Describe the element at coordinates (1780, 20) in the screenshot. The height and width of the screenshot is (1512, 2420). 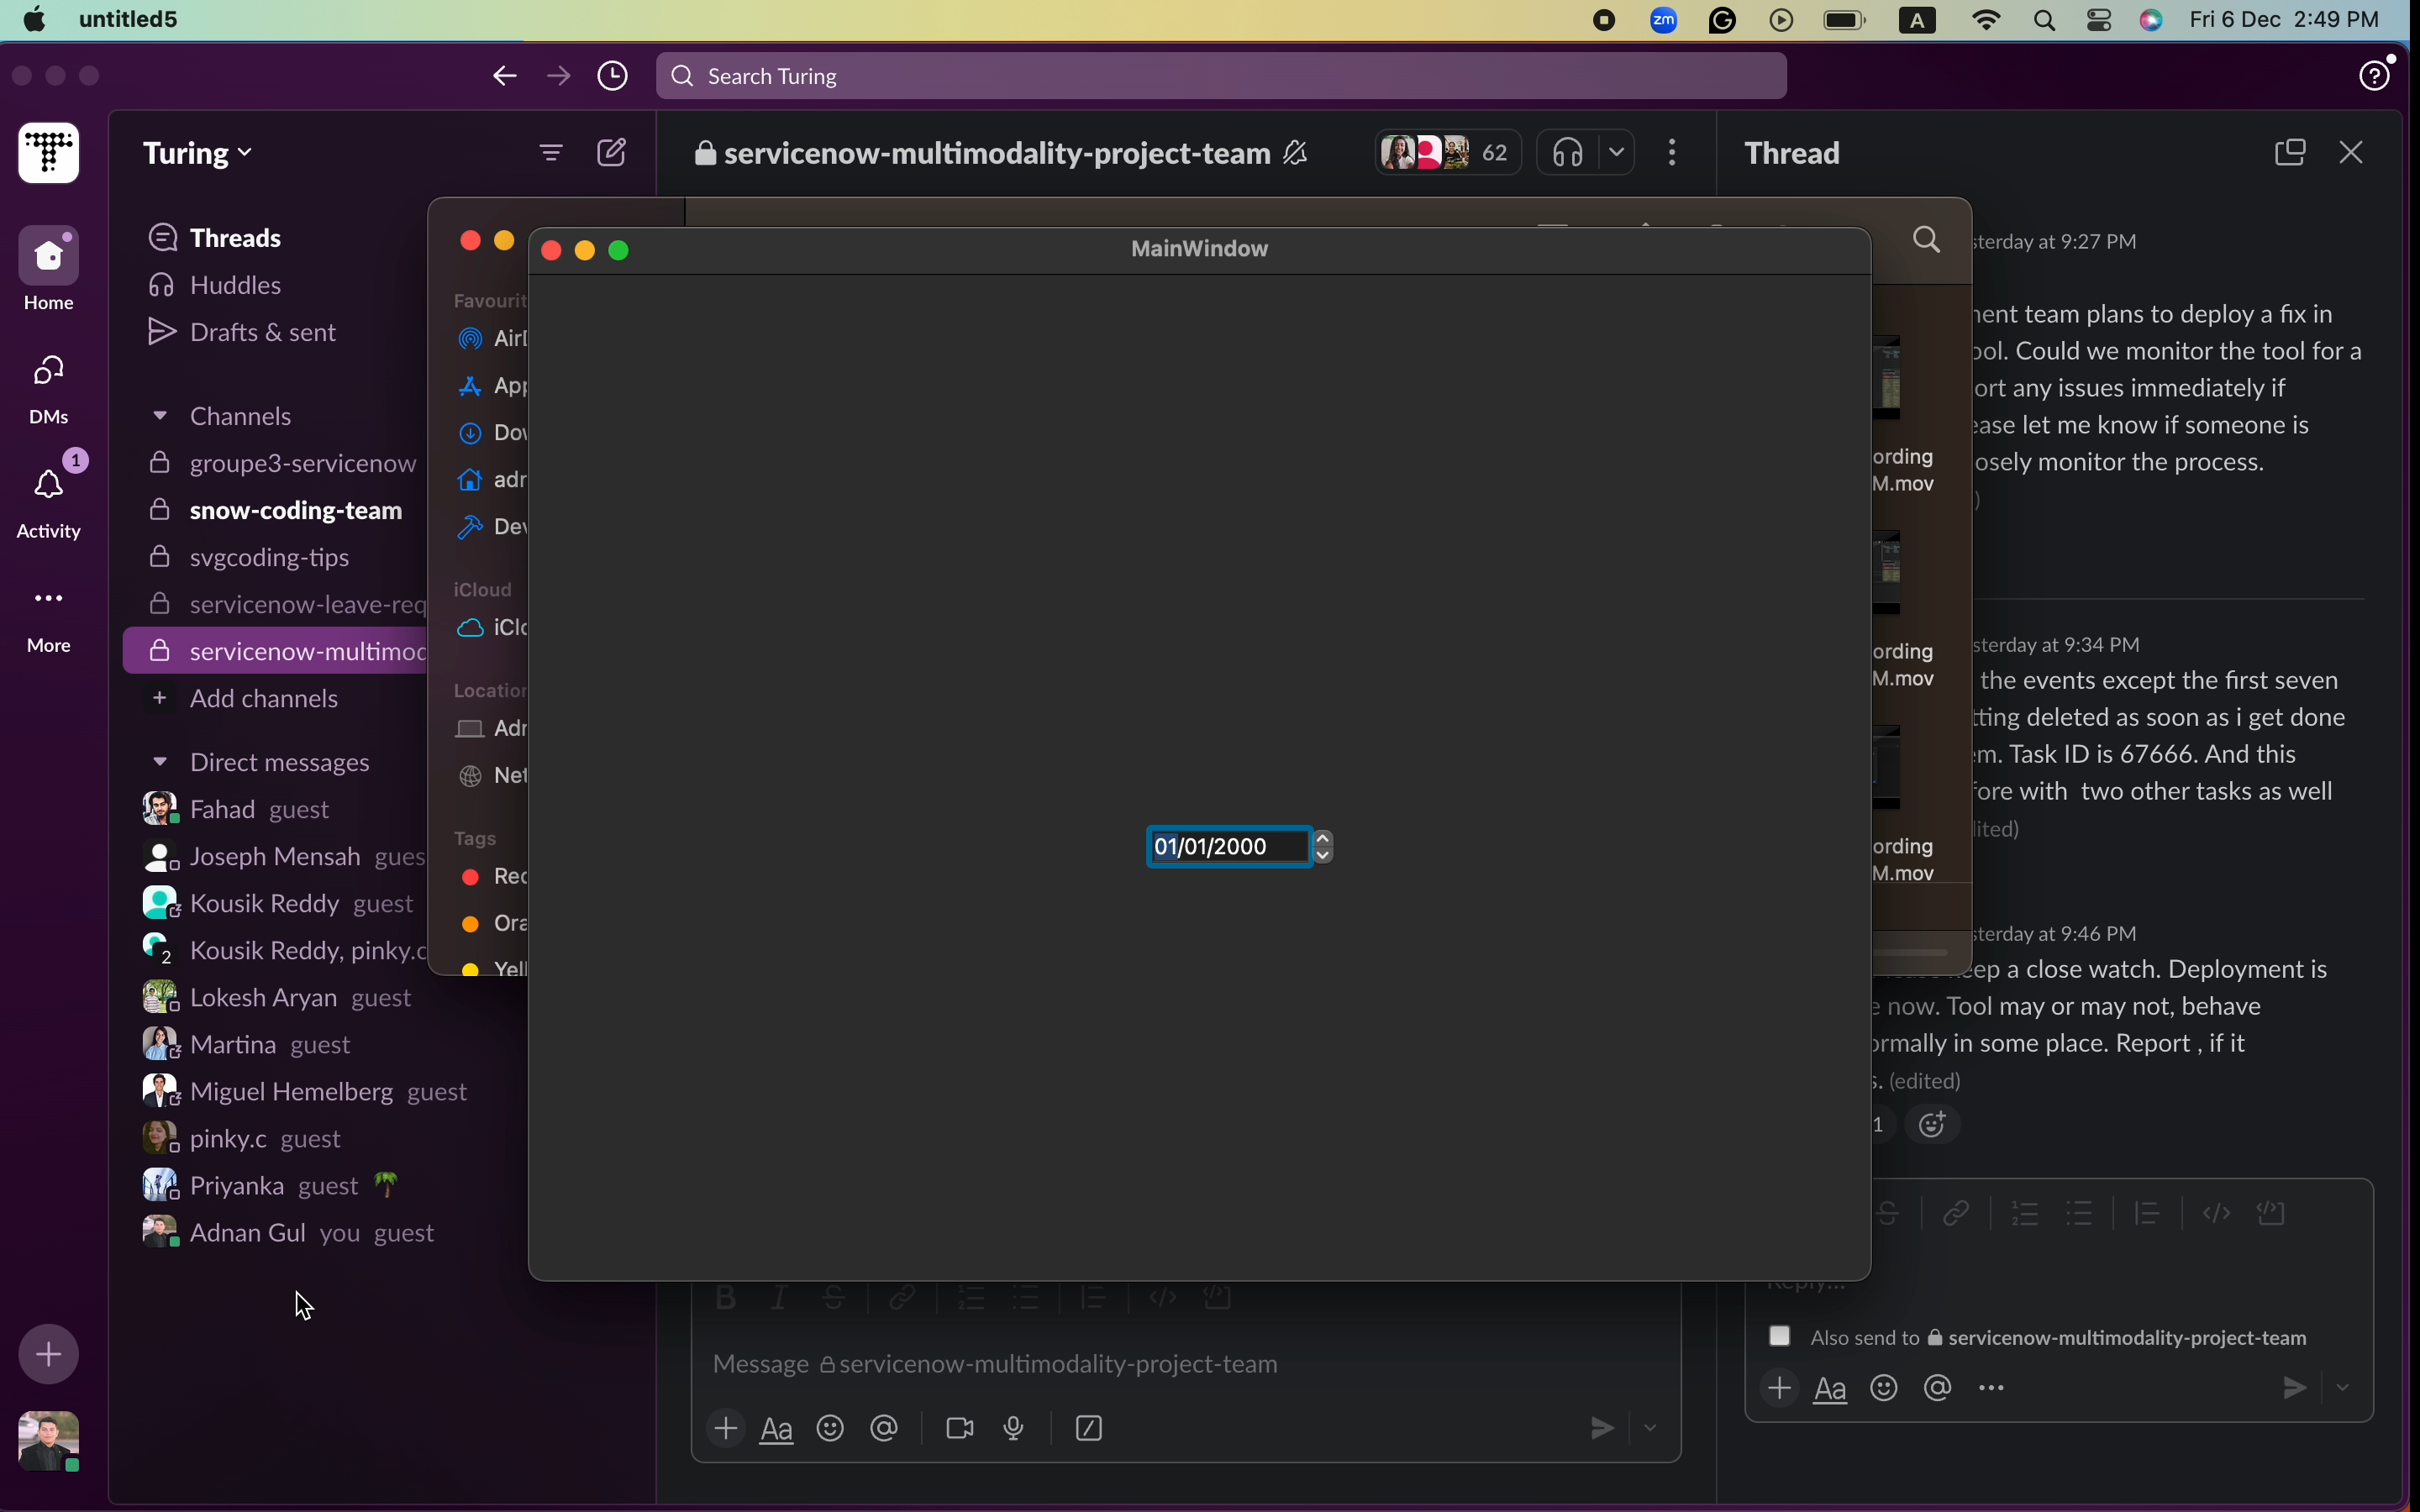
I see `play` at that location.